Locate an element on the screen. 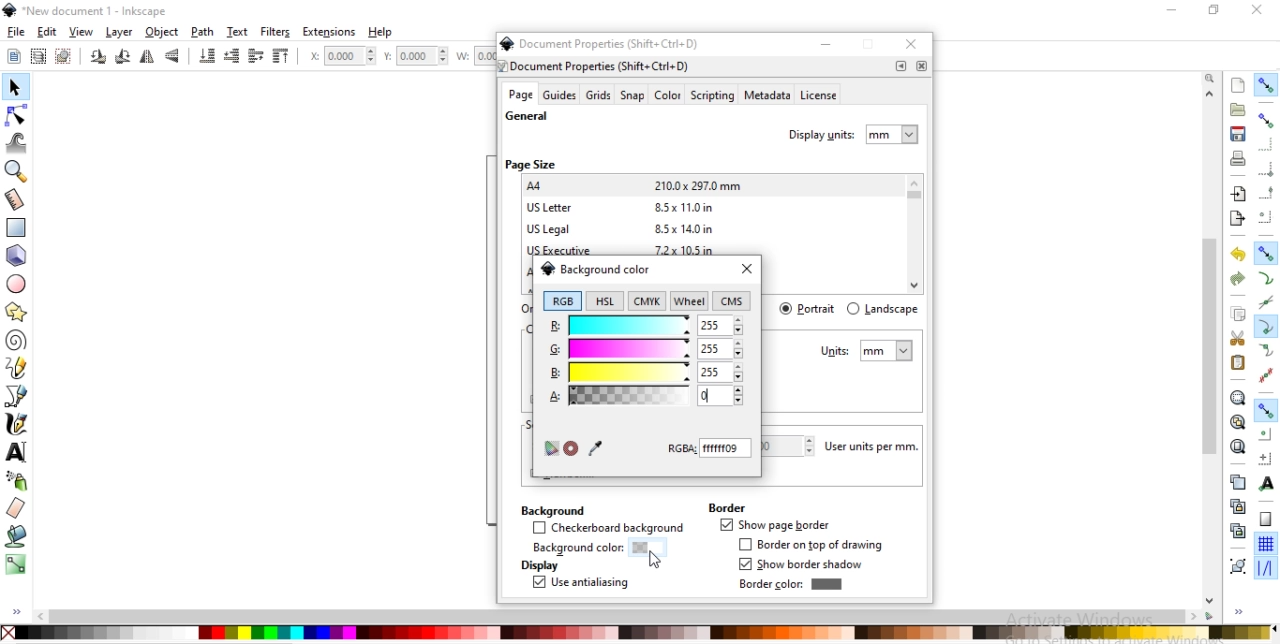  spray objects by sculping or painting is located at coordinates (21, 480).